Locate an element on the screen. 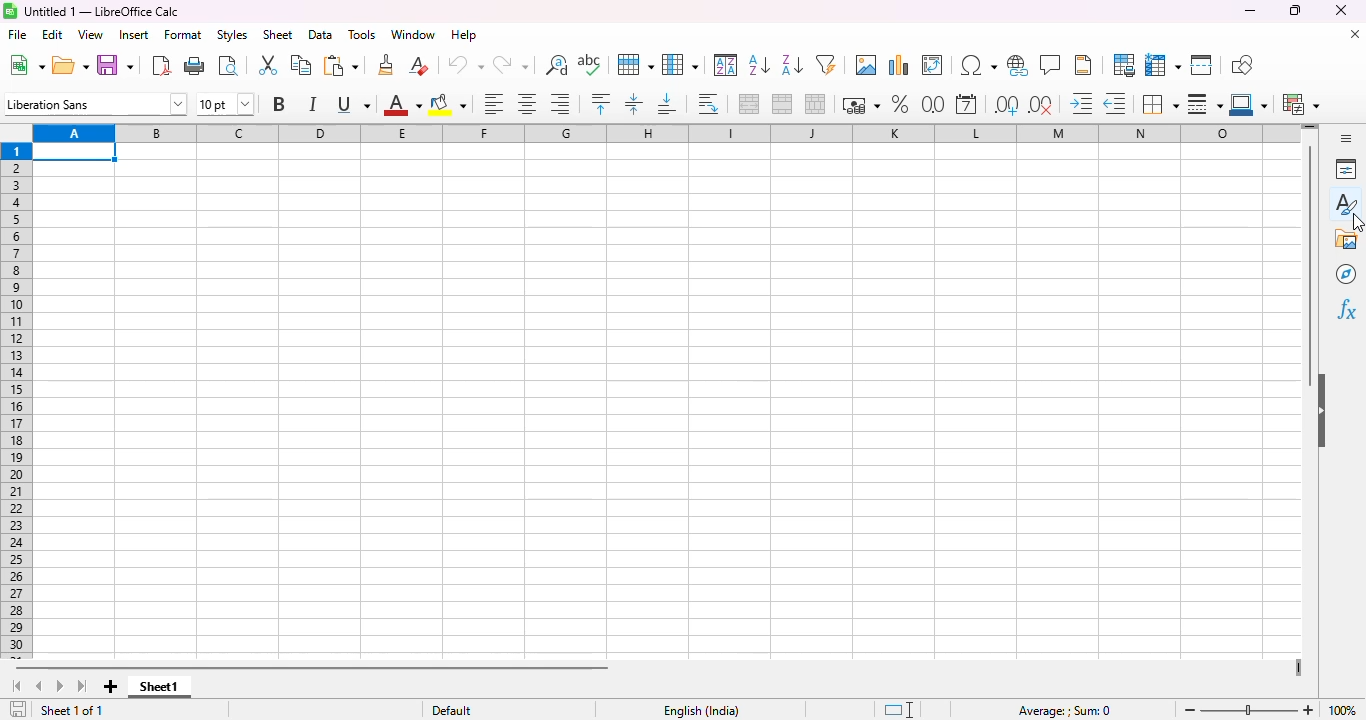 The height and width of the screenshot is (720, 1366). insert comment is located at coordinates (1051, 64).